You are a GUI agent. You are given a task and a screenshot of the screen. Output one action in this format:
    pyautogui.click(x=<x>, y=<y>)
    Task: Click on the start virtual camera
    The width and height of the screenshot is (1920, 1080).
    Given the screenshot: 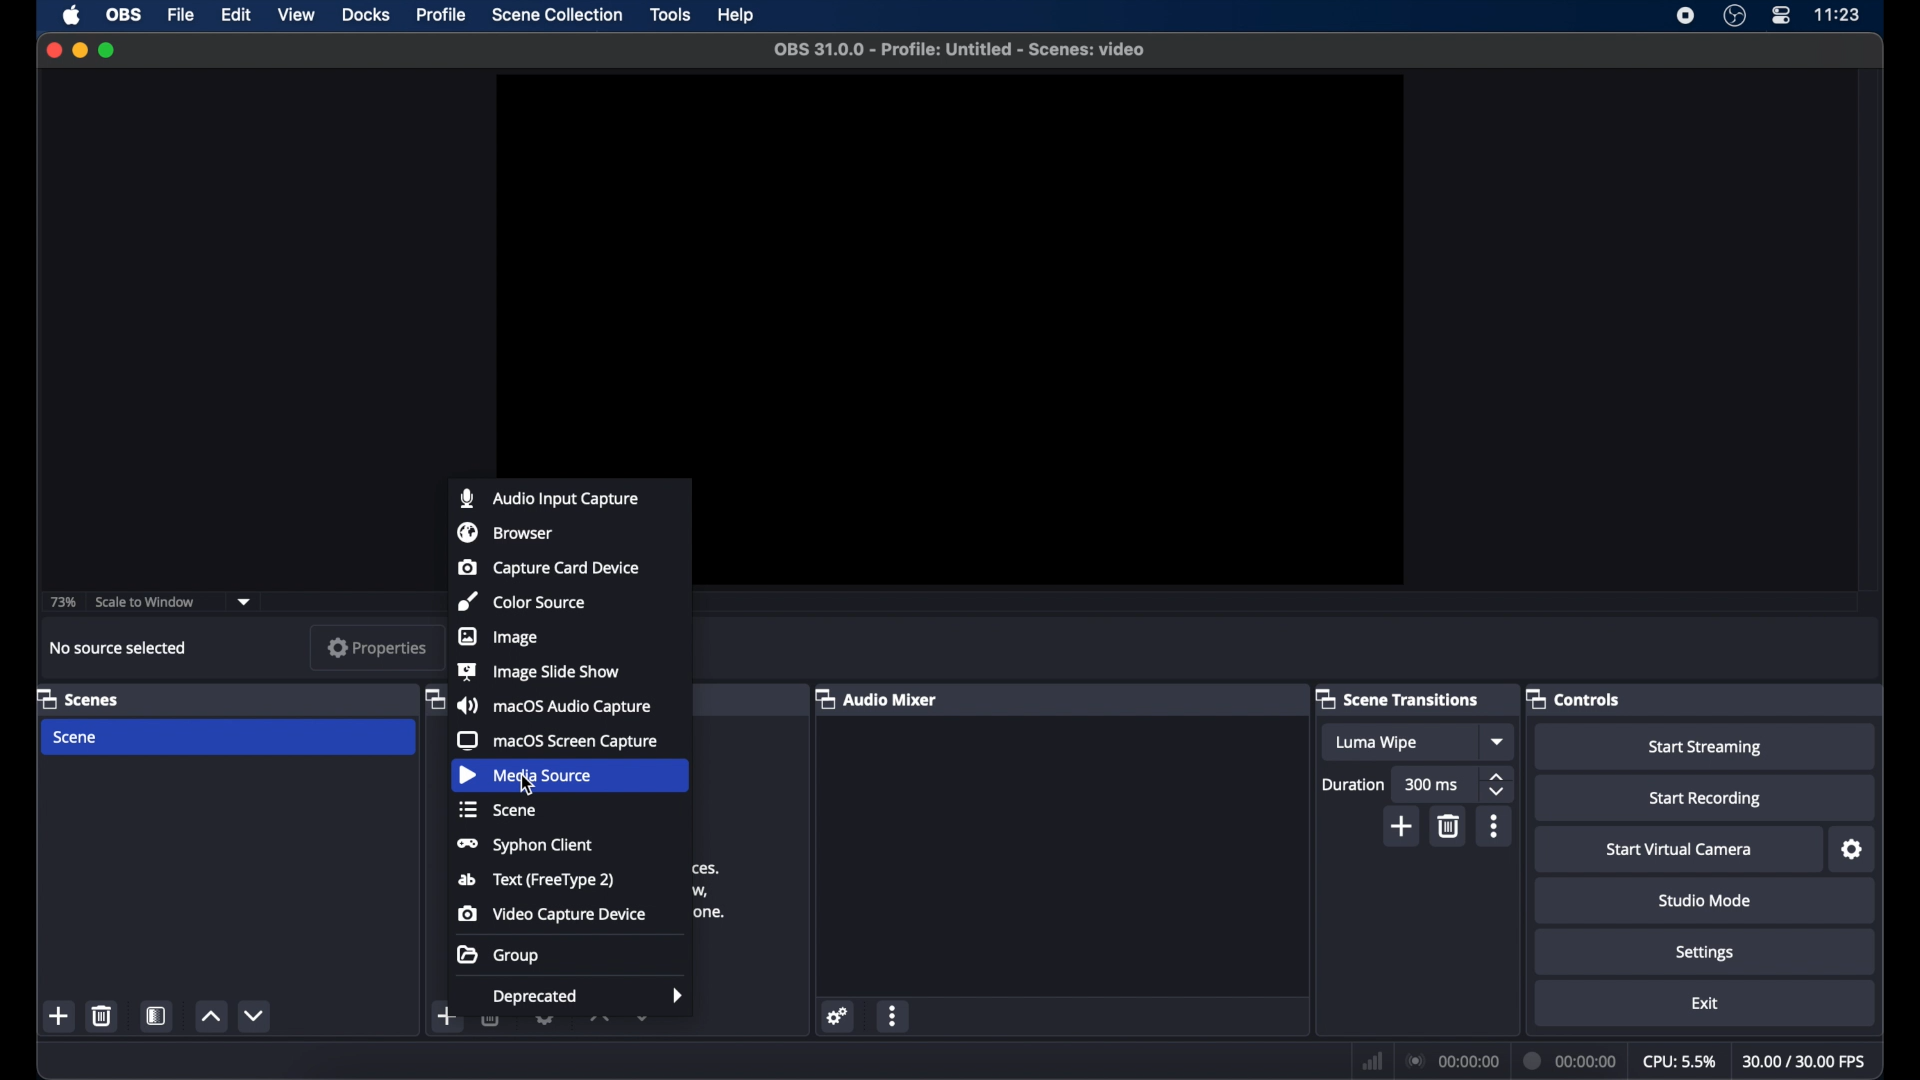 What is the action you would take?
    pyautogui.click(x=1679, y=850)
    